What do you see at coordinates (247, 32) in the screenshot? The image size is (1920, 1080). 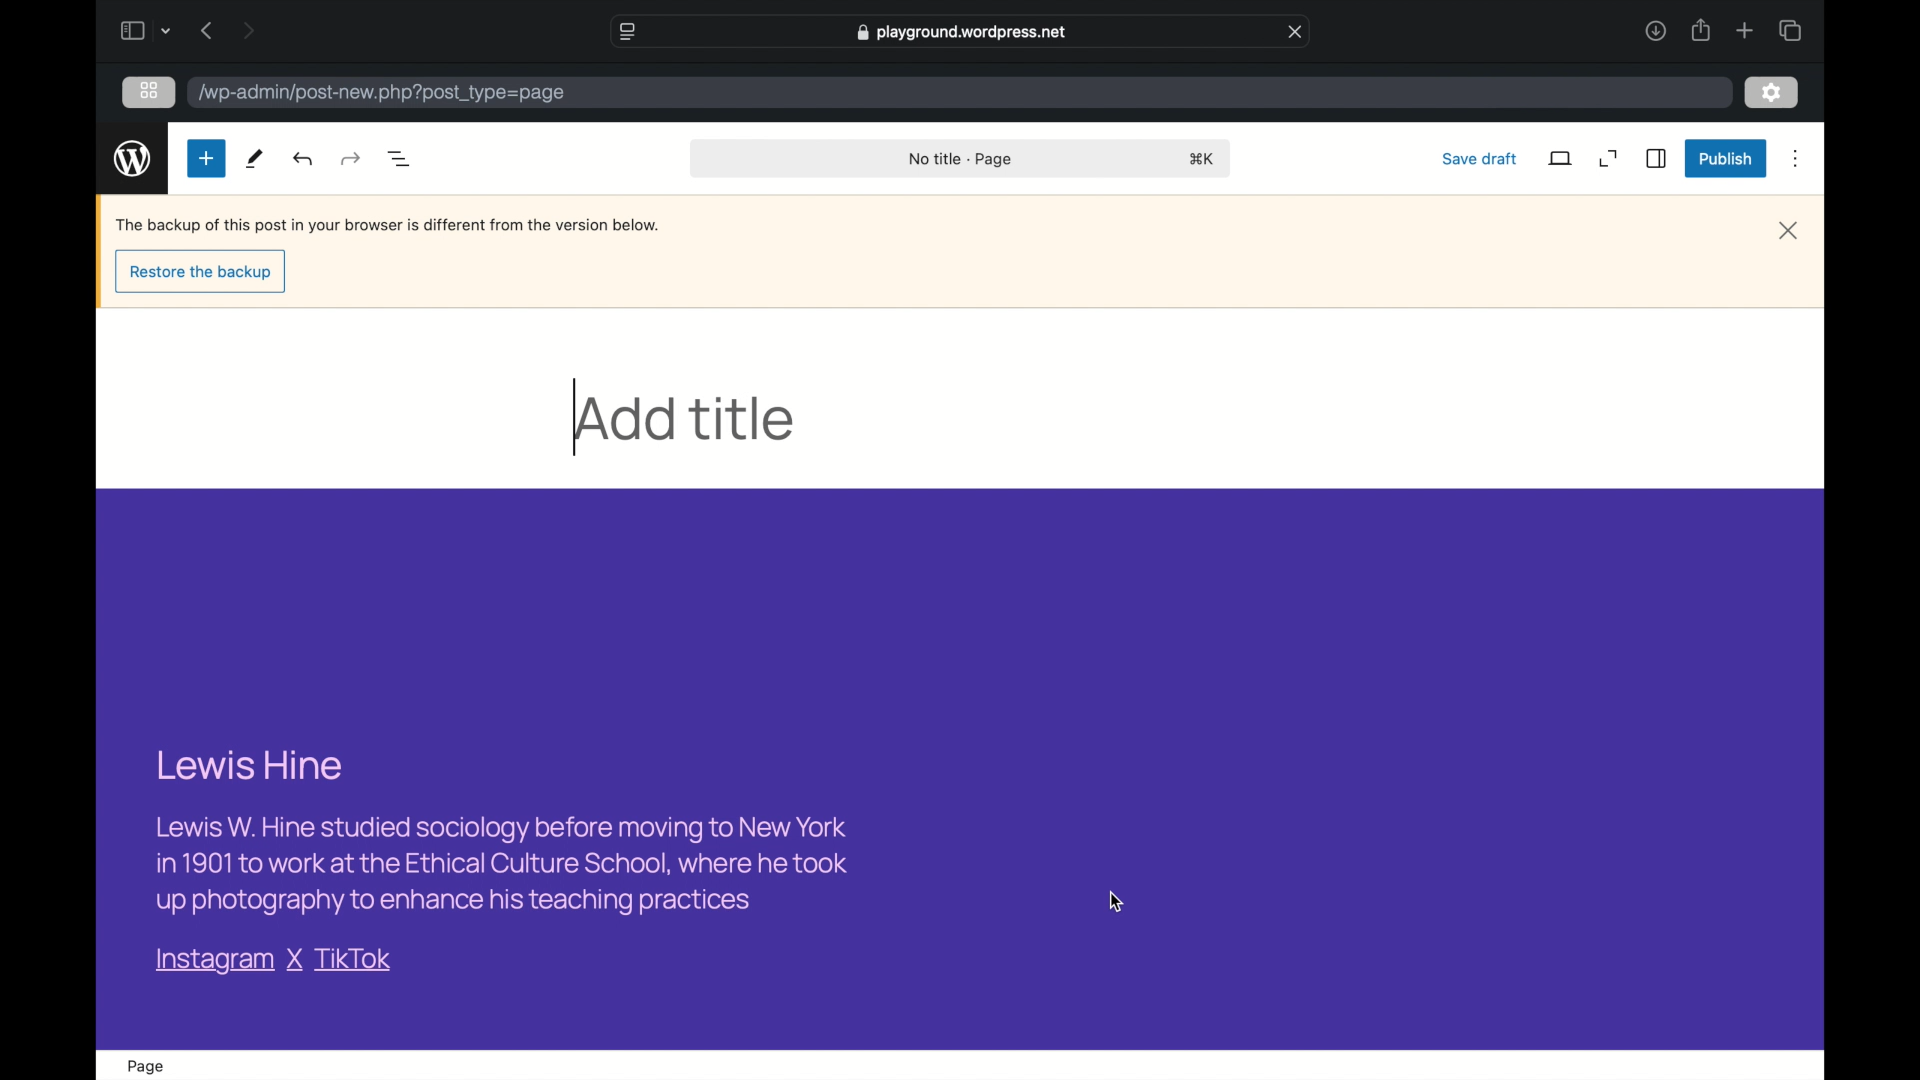 I see `next page` at bounding box center [247, 32].